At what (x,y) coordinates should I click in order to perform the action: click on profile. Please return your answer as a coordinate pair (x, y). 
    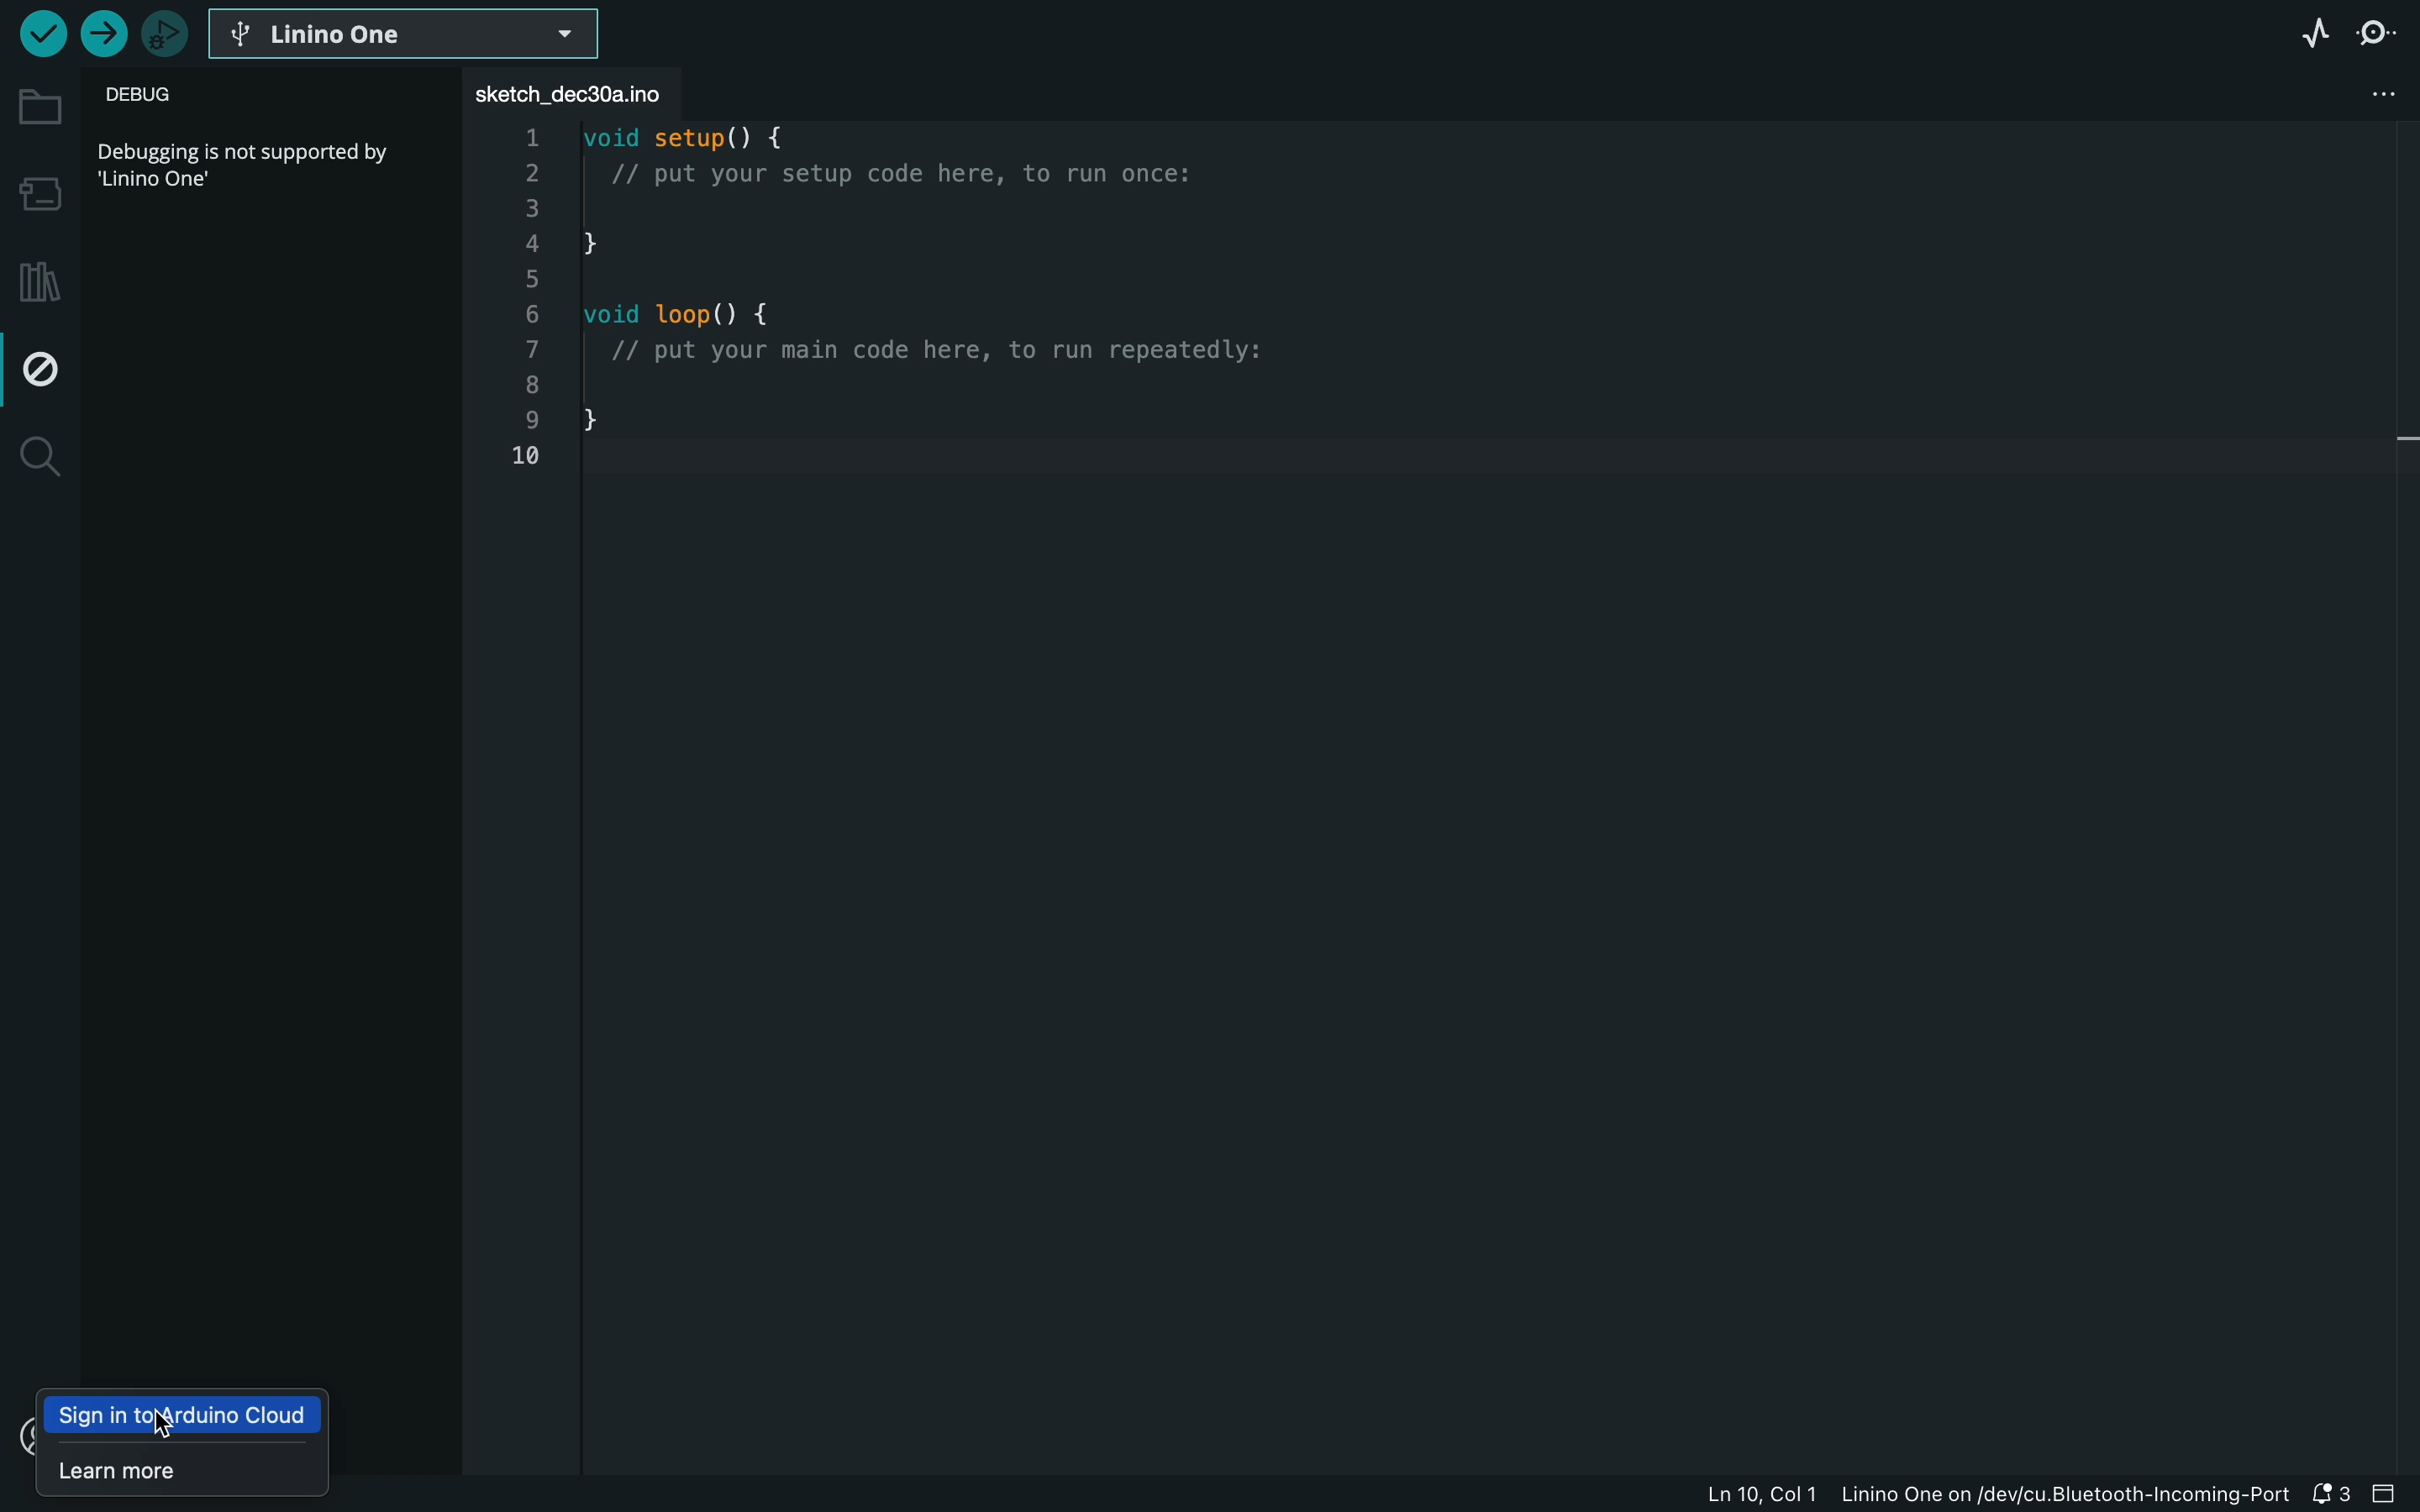
    Looking at the image, I should click on (20, 1439).